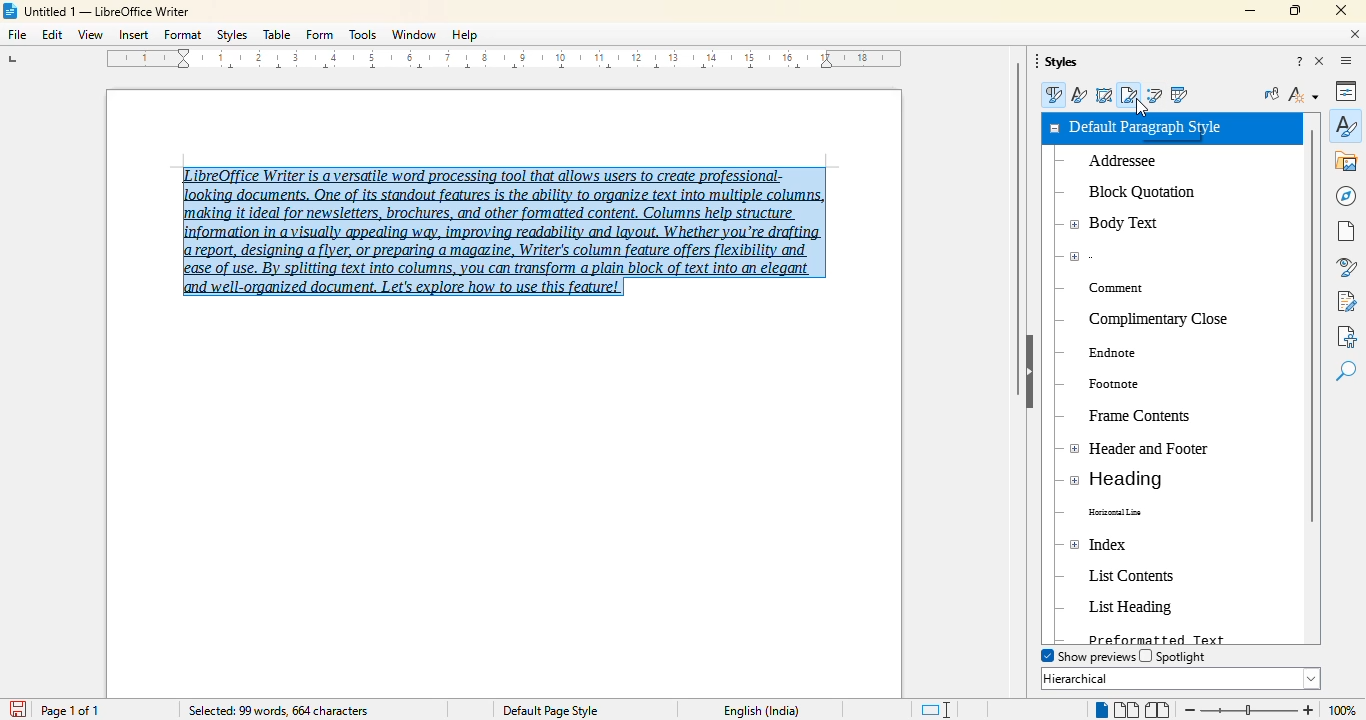 The image size is (1366, 720). What do you see at coordinates (1346, 125) in the screenshot?
I see `styles` at bounding box center [1346, 125].